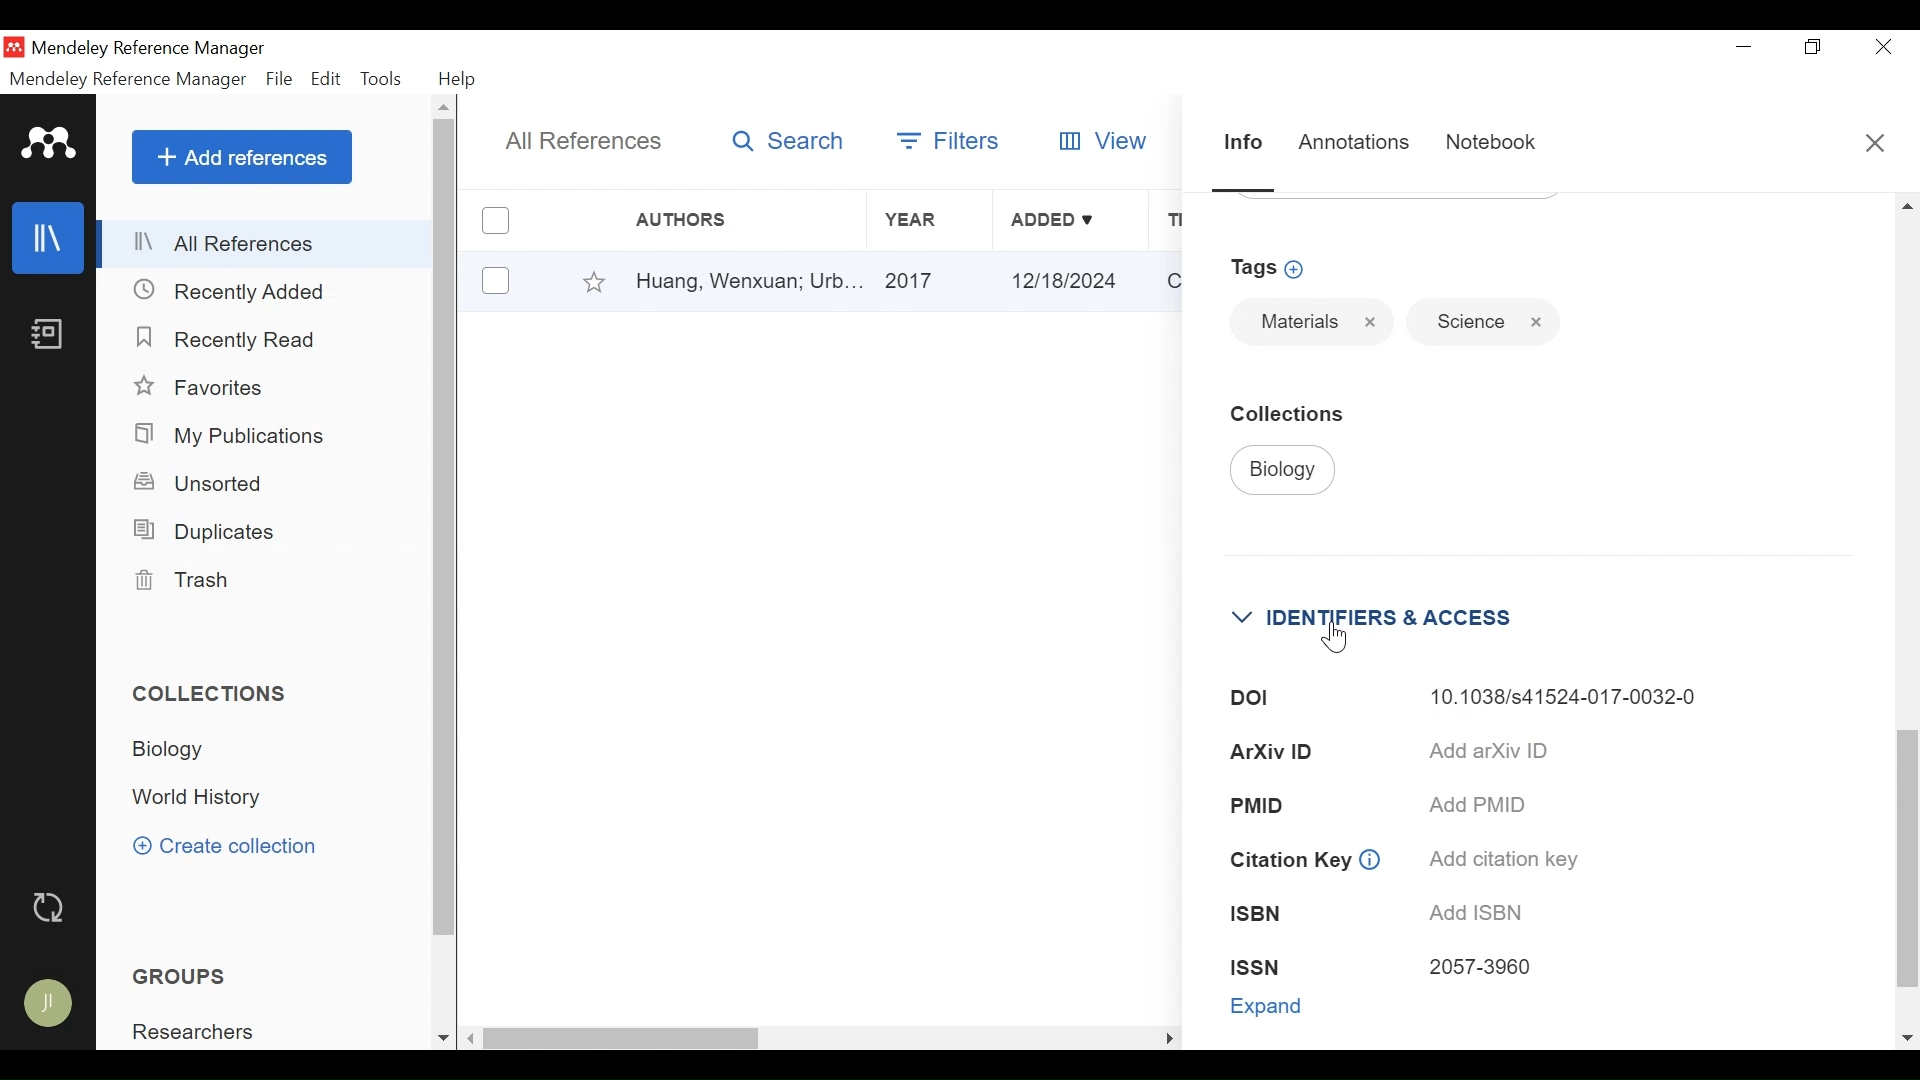  What do you see at coordinates (232, 340) in the screenshot?
I see `Recently Read` at bounding box center [232, 340].